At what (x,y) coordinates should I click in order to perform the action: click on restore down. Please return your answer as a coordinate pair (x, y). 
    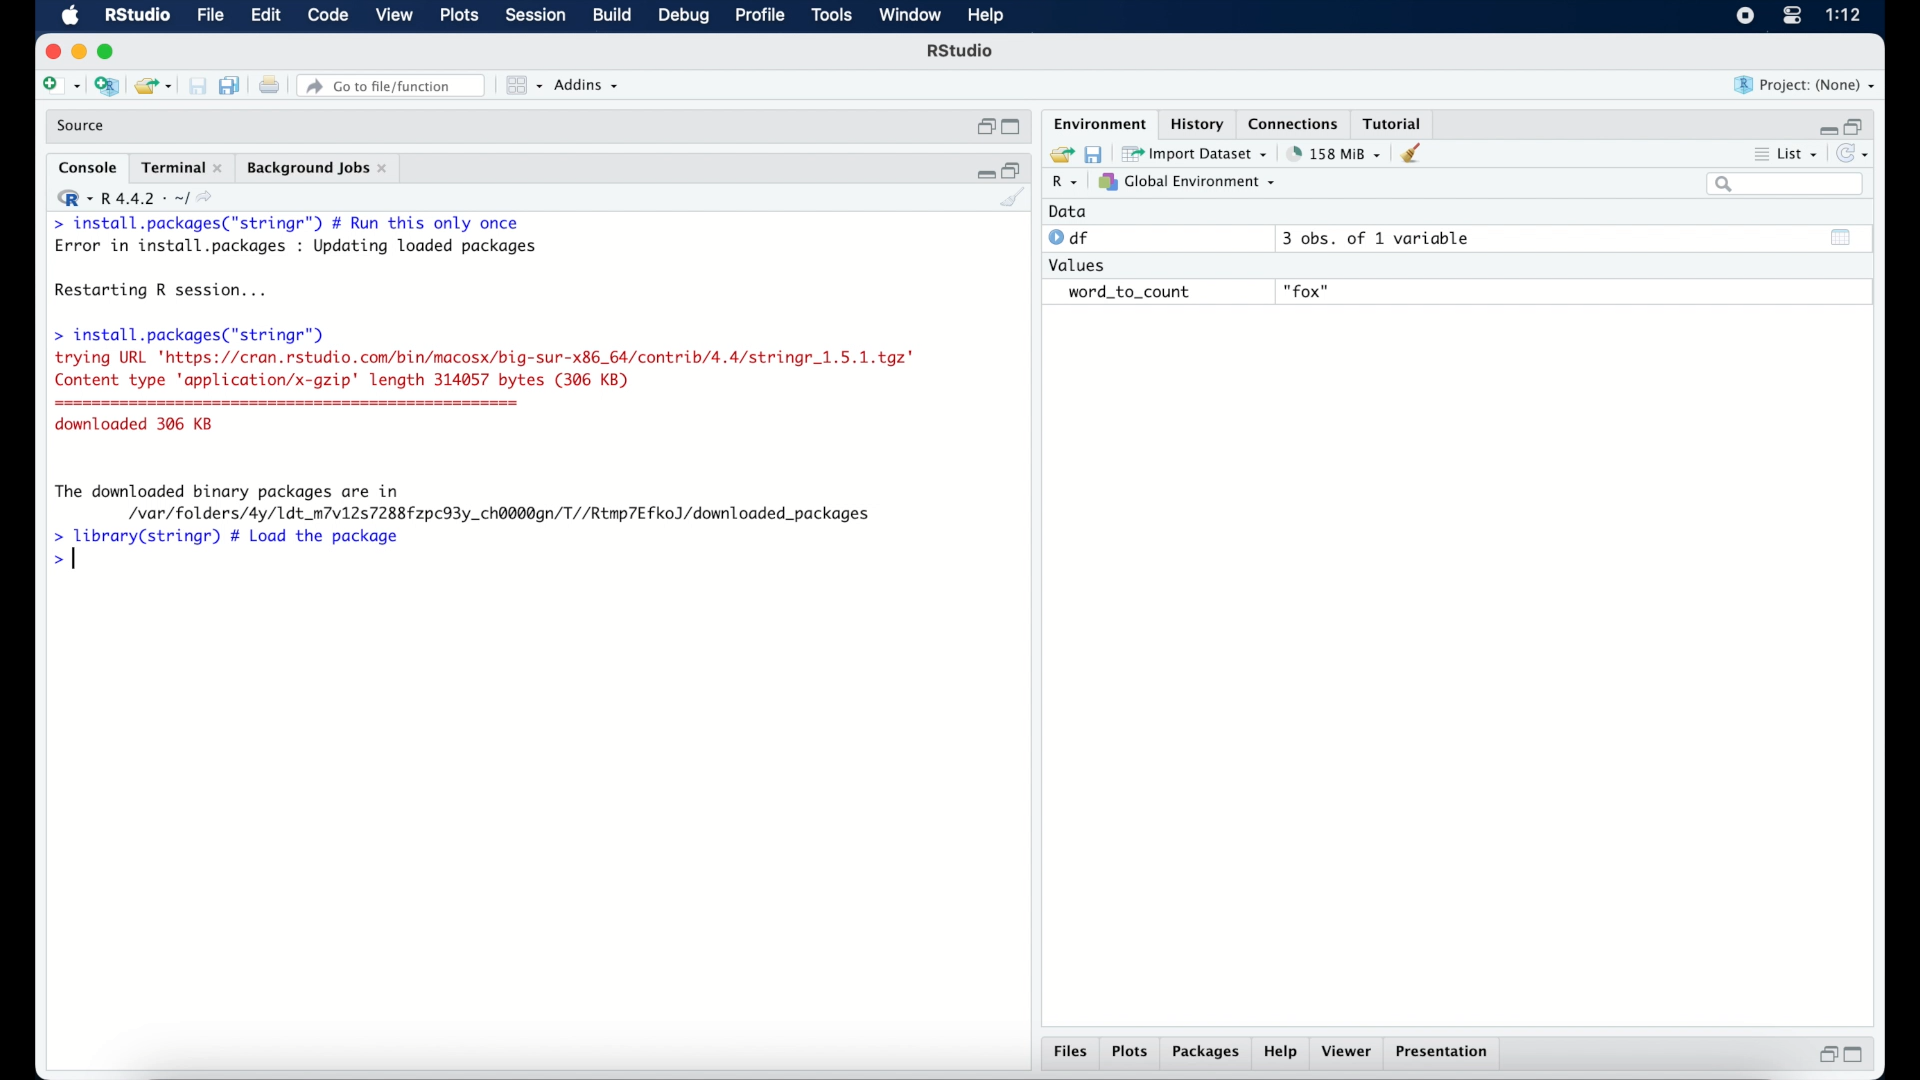
    Looking at the image, I should click on (1825, 1054).